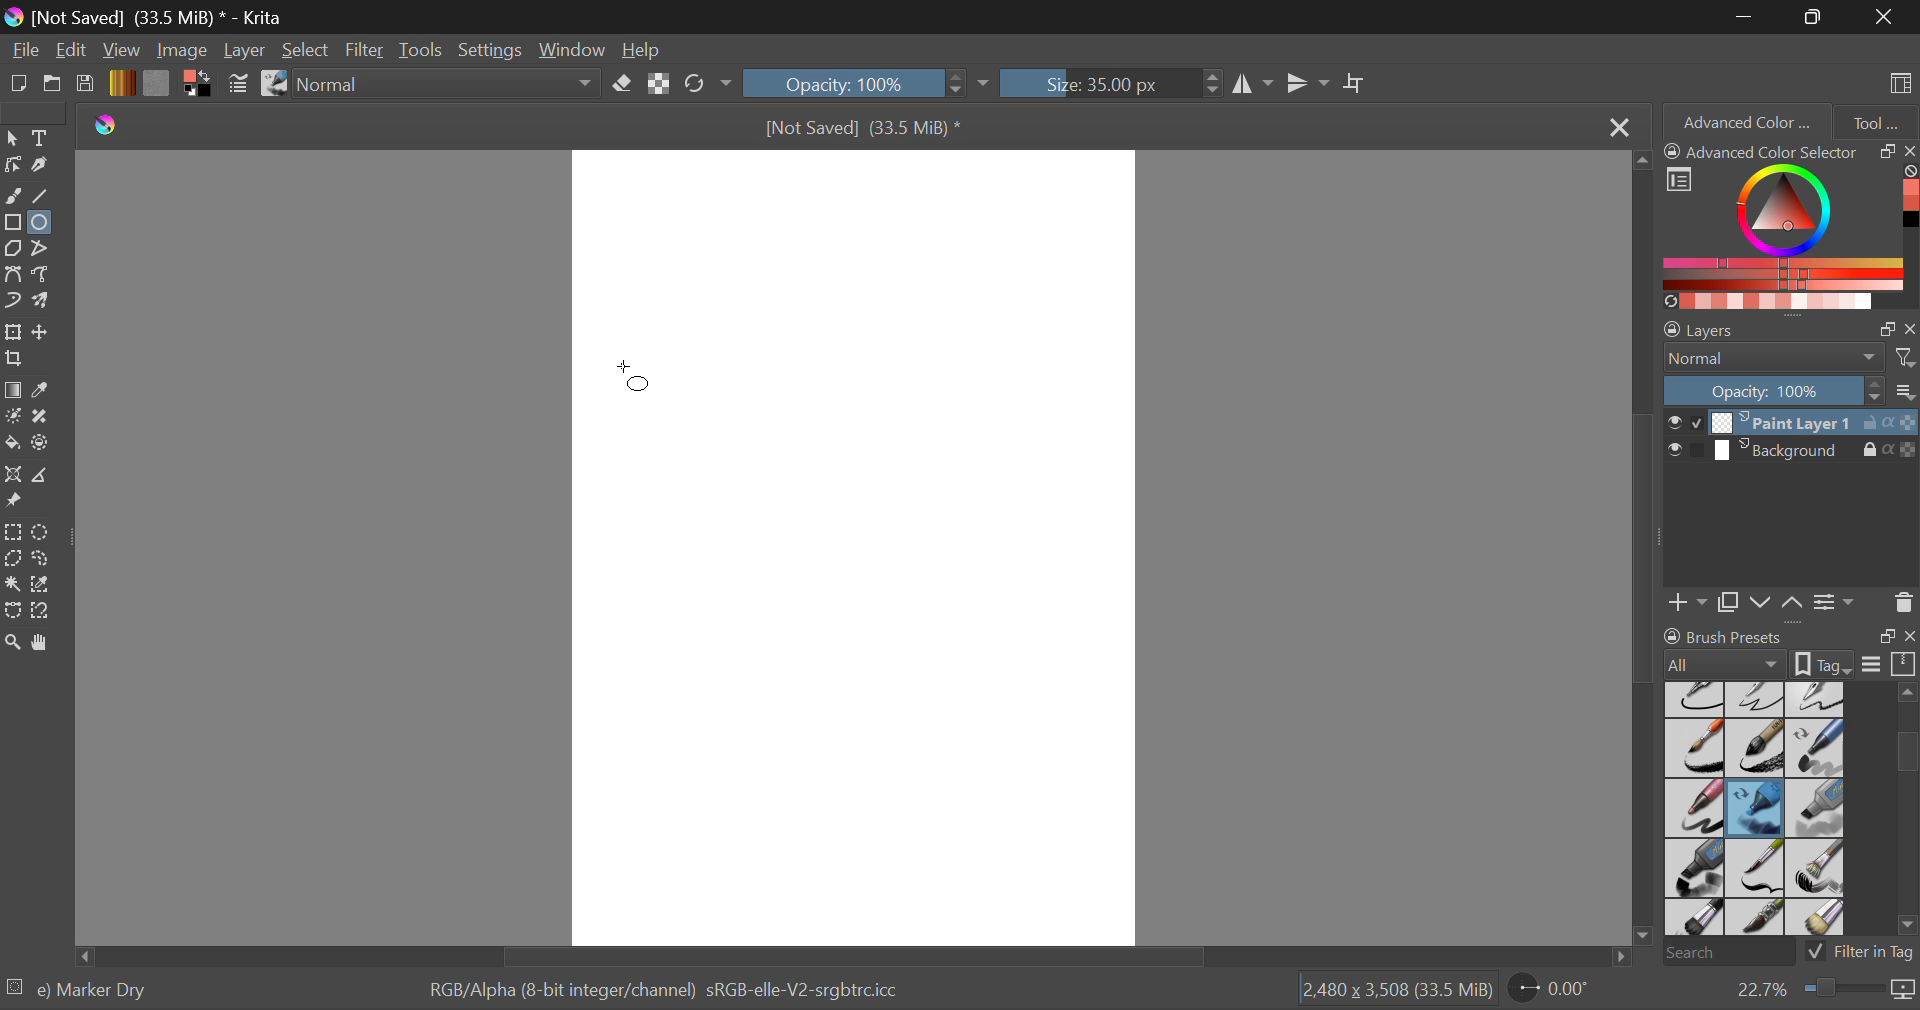 The width and height of the screenshot is (1920, 1010). Describe the element at coordinates (13, 641) in the screenshot. I see `Zoom Tool` at that location.